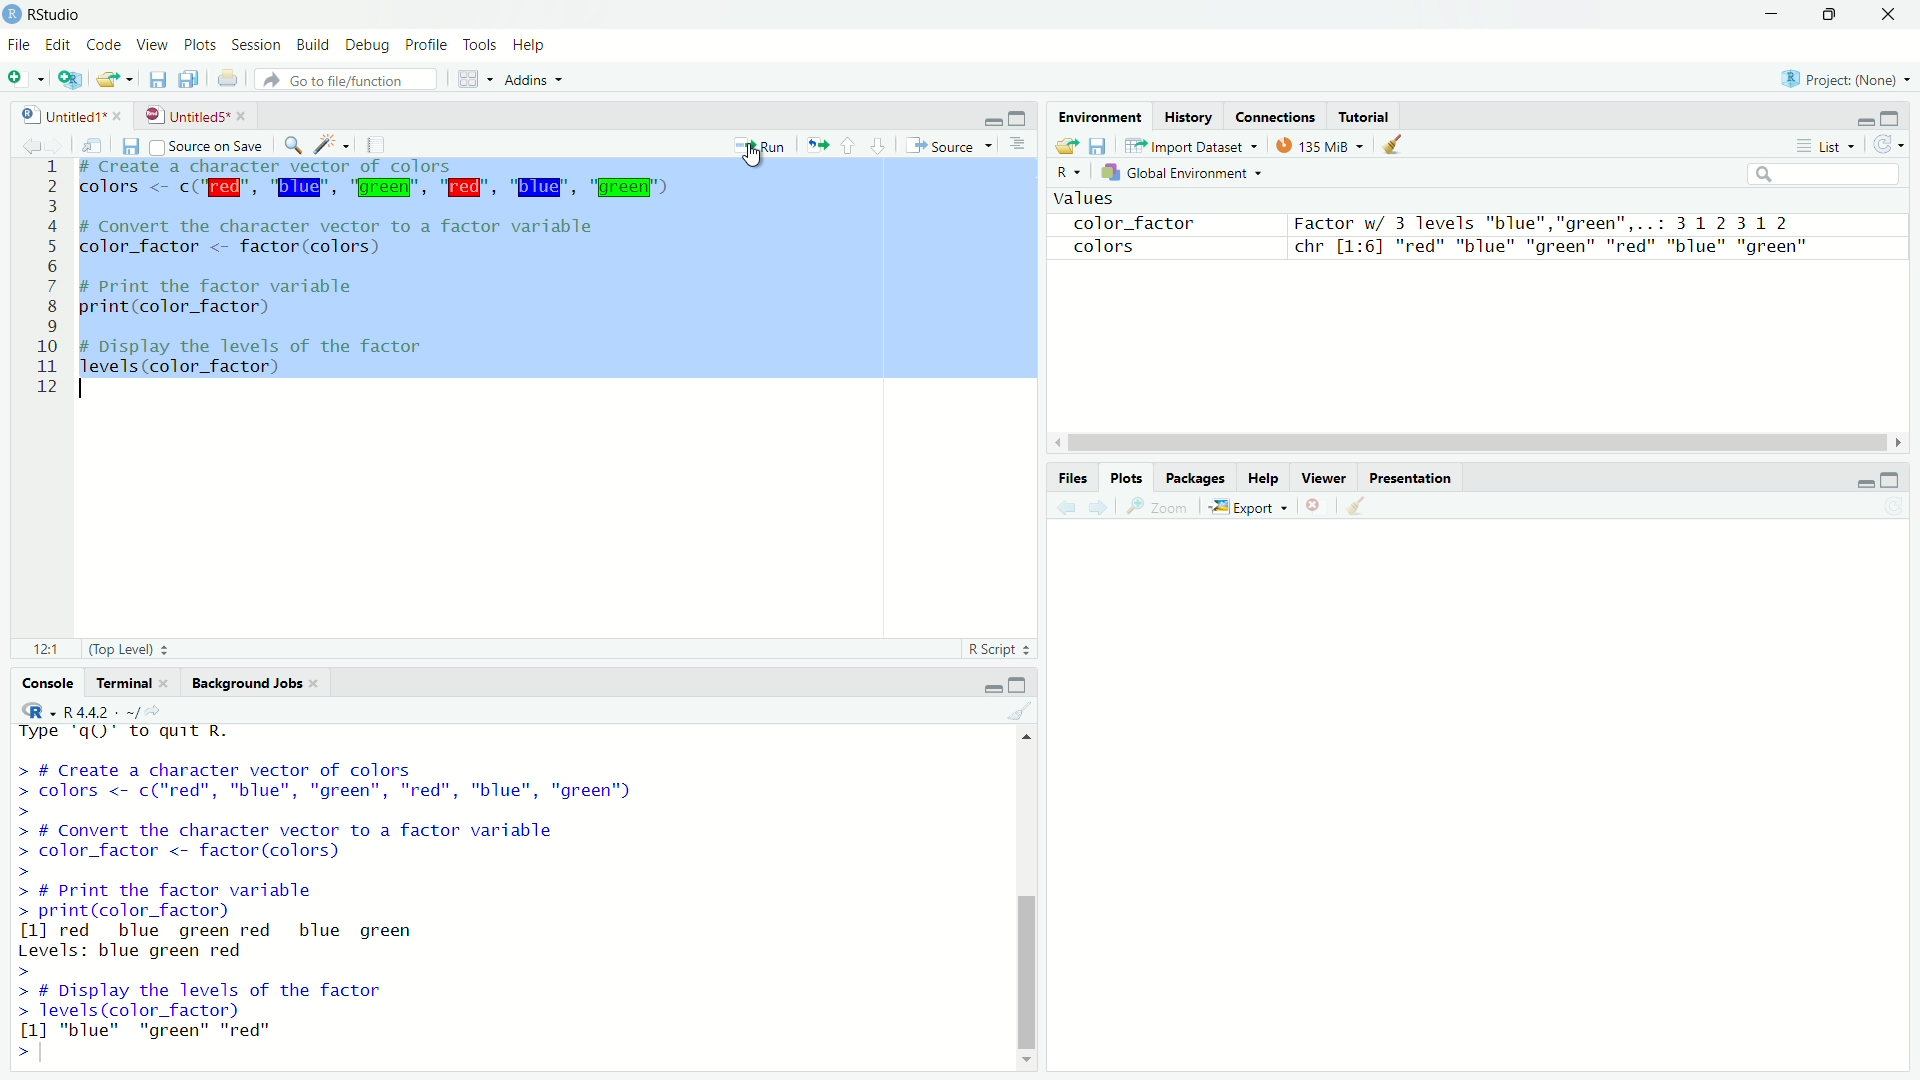 This screenshot has height=1080, width=1920. Describe the element at coordinates (116, 79) in the screenshot. I see `open an existing file` at that location.